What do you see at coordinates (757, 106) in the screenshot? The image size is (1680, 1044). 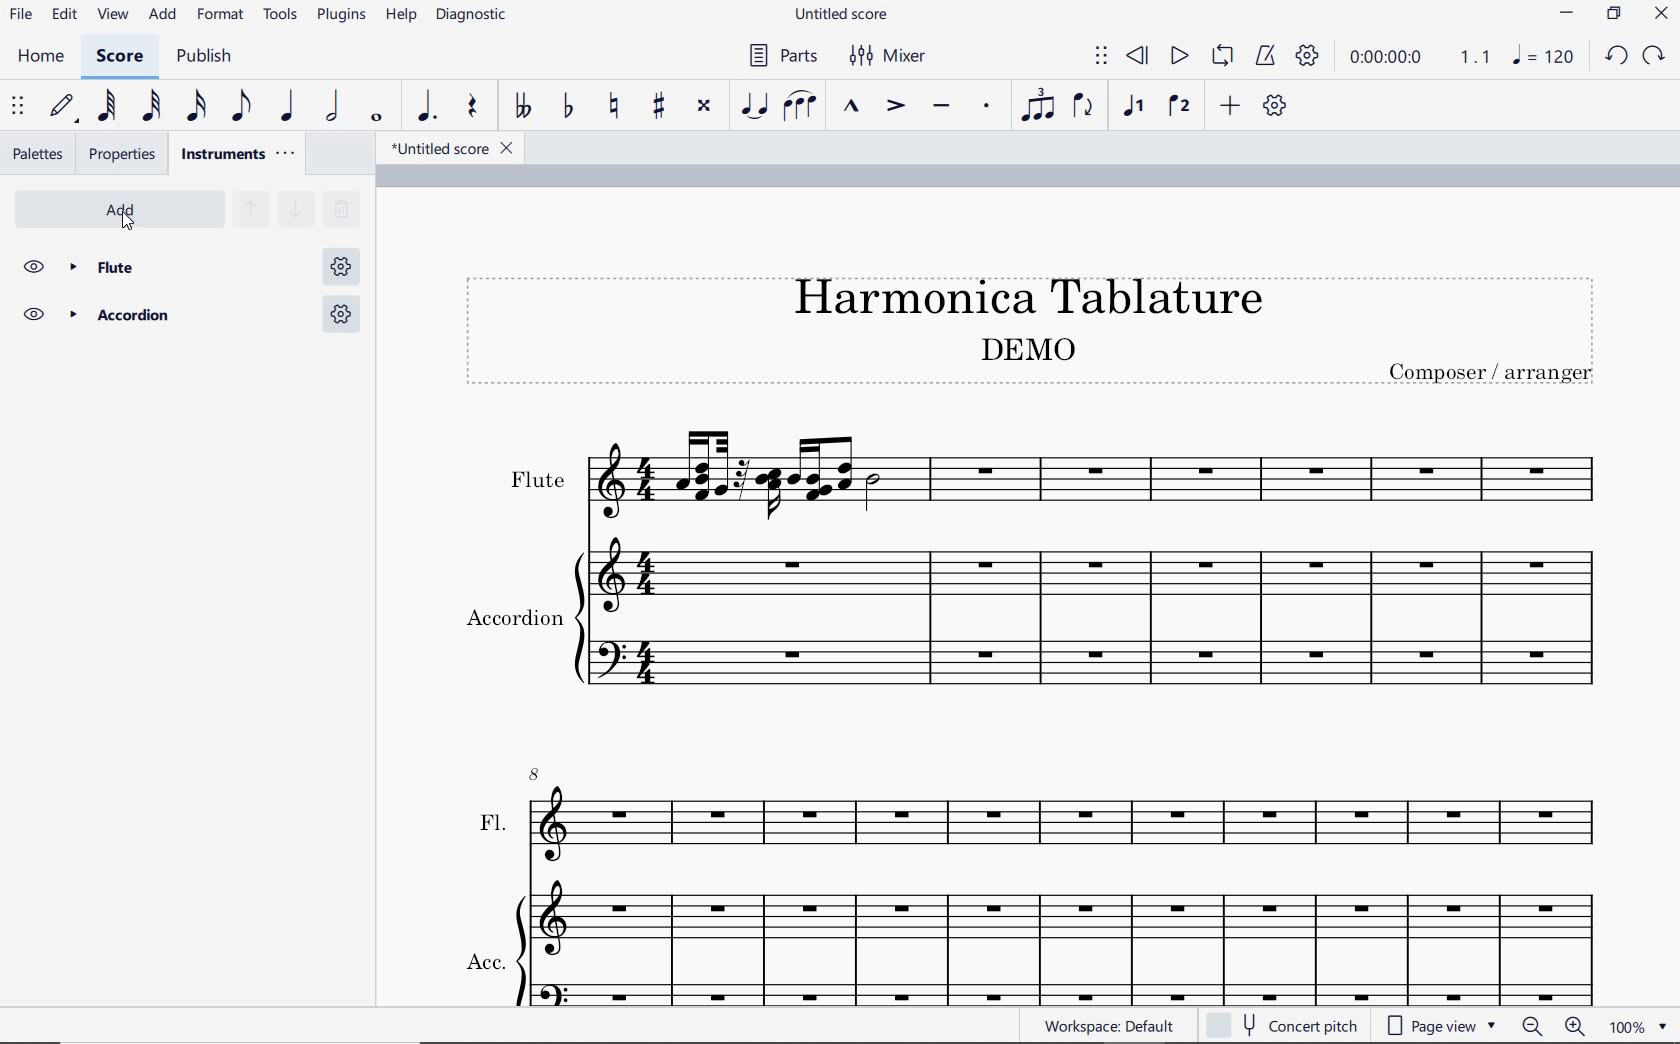 I see `tie` at bounding box center [757, 106].